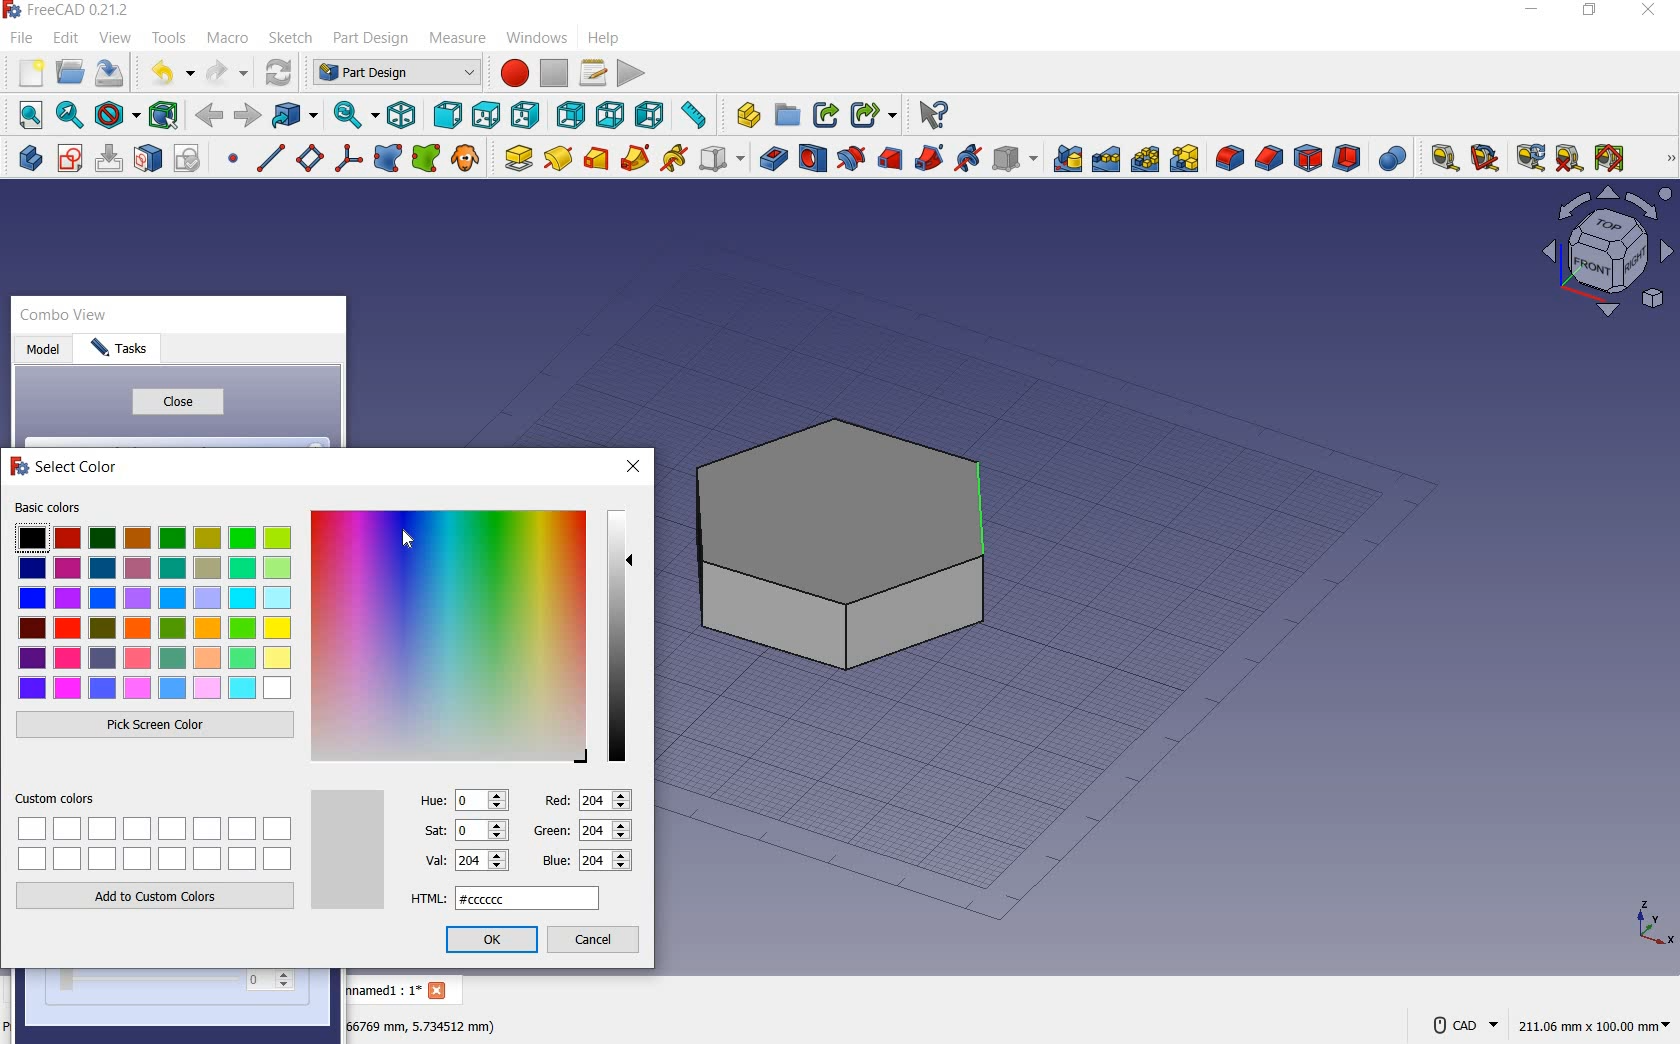  What do you see at coordinates (156, 727) in the screenshot?
I see `pick screen color` at bounding box center [156, 727].